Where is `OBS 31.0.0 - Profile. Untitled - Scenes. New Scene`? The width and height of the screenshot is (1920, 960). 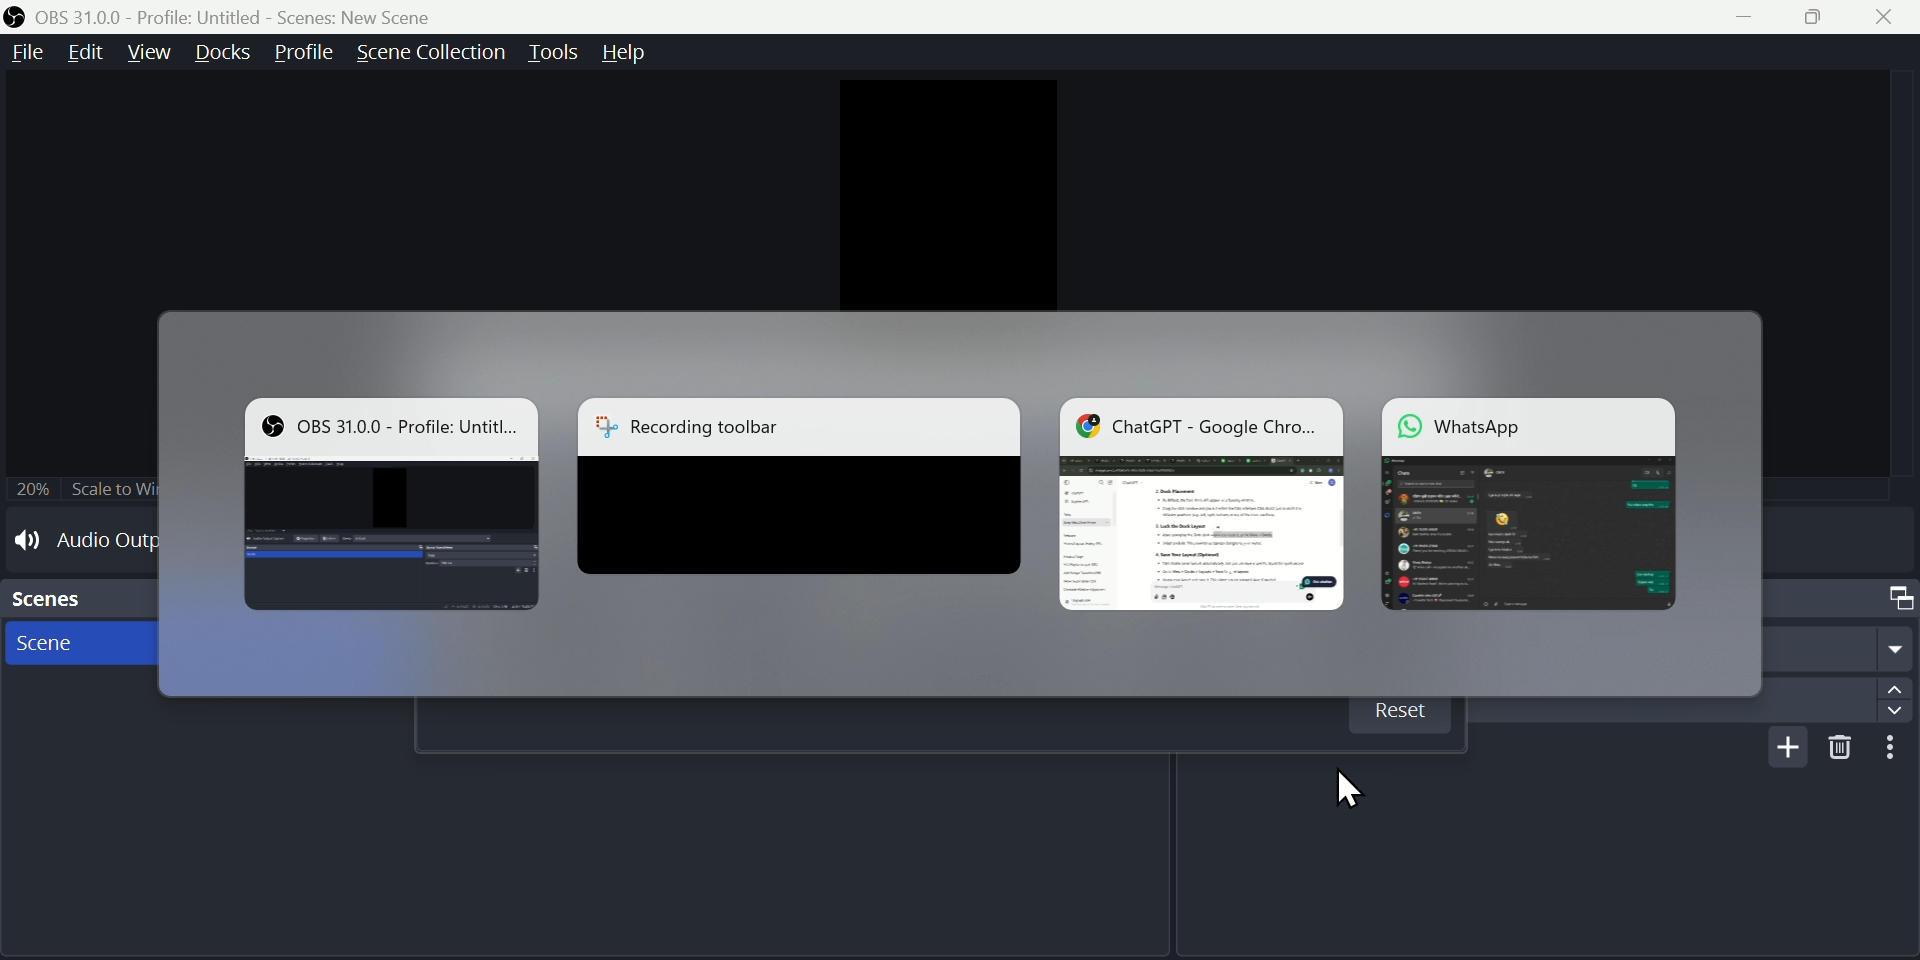
OBS 31.0.0 - Profile. Untitled - Scenes. New Scene is located at coordinates (287, 16).